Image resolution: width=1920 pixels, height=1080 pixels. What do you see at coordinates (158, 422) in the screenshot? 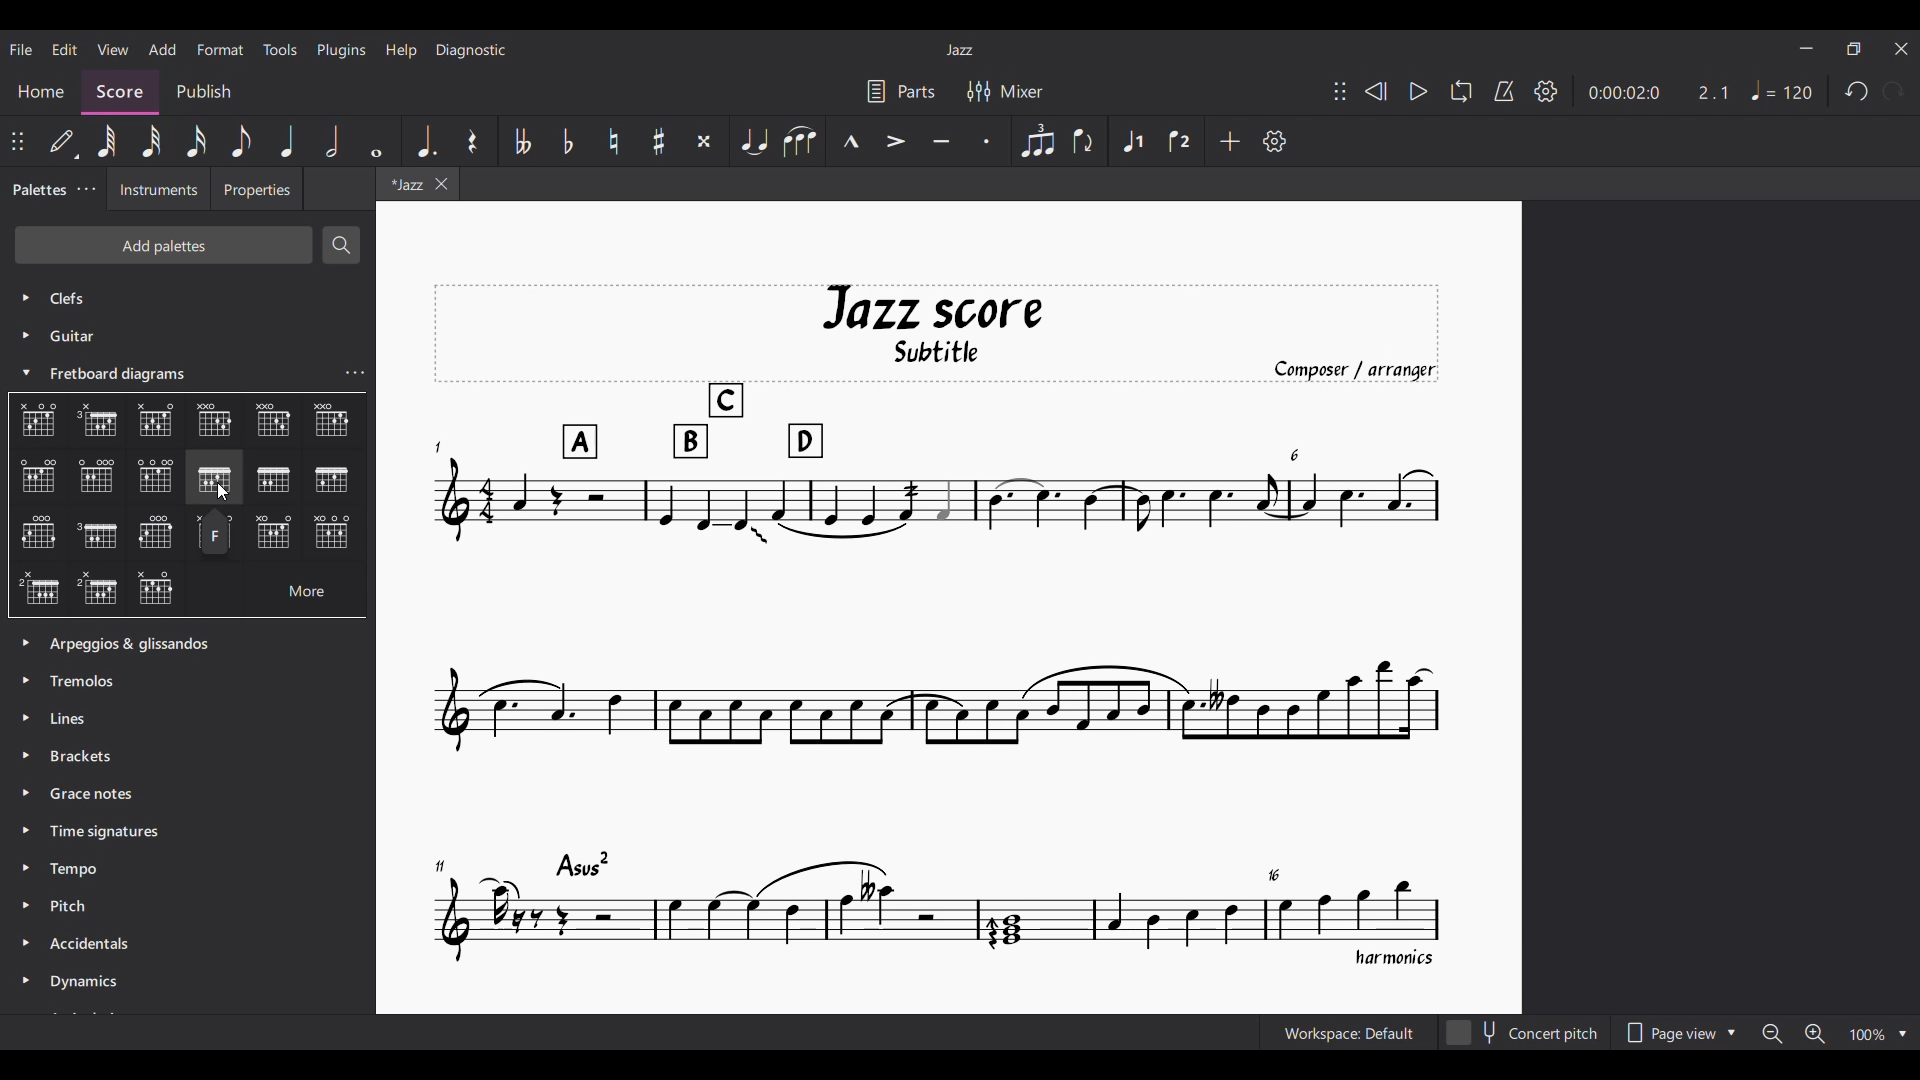
I see `Chart3` at bounding box center [158, 422].